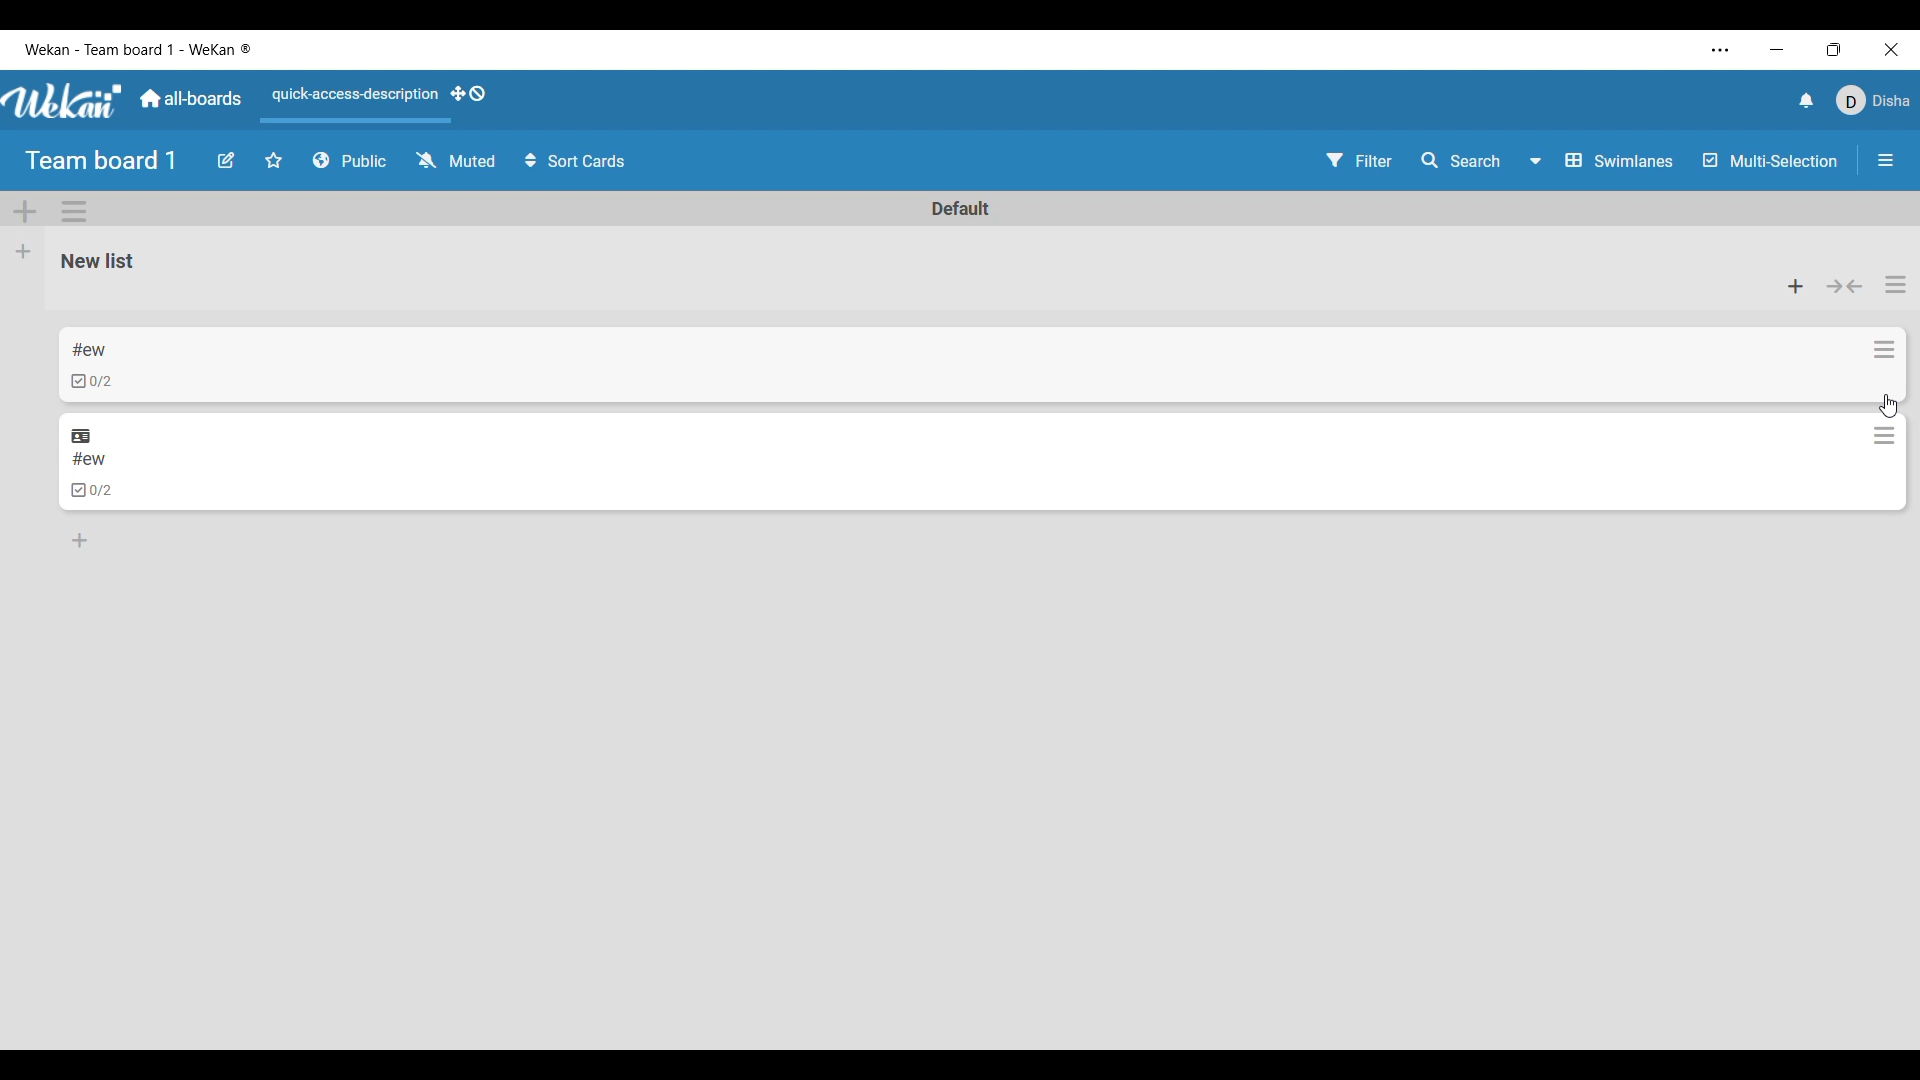  I want to click on Card actions, so click(1887, 434).